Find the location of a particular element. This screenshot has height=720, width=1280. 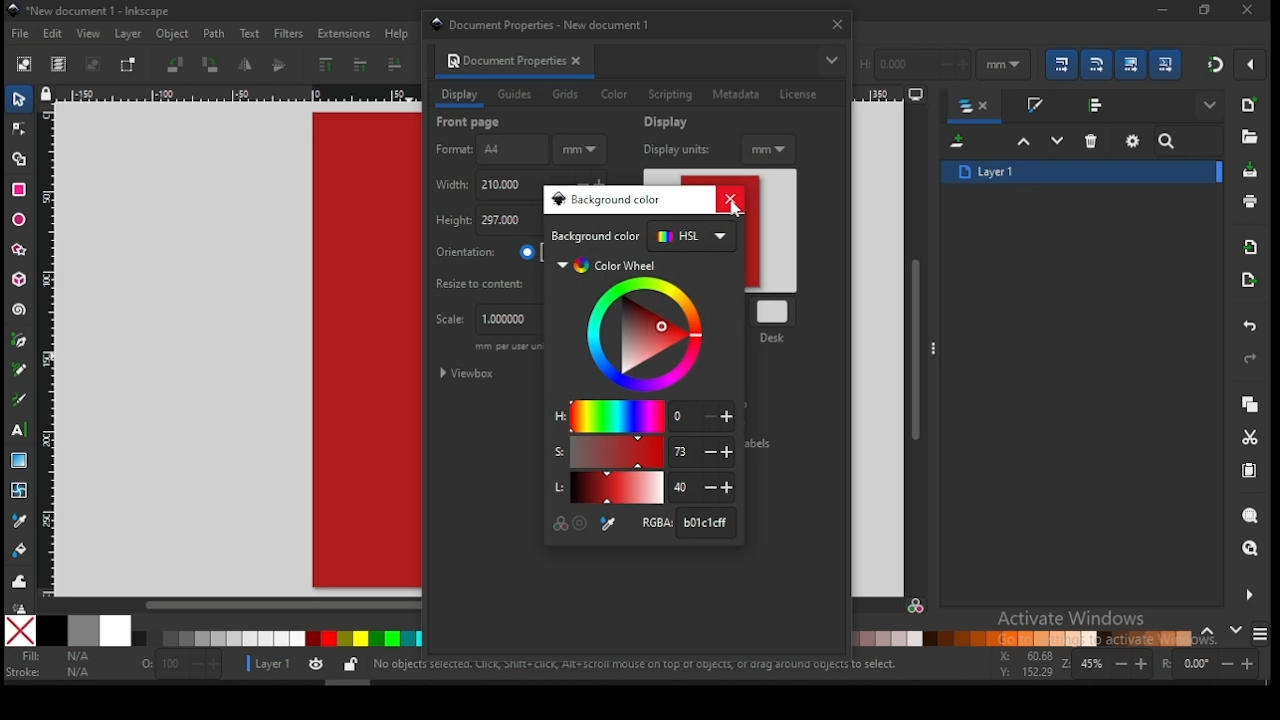

guides is located at coordinates (517, 96).